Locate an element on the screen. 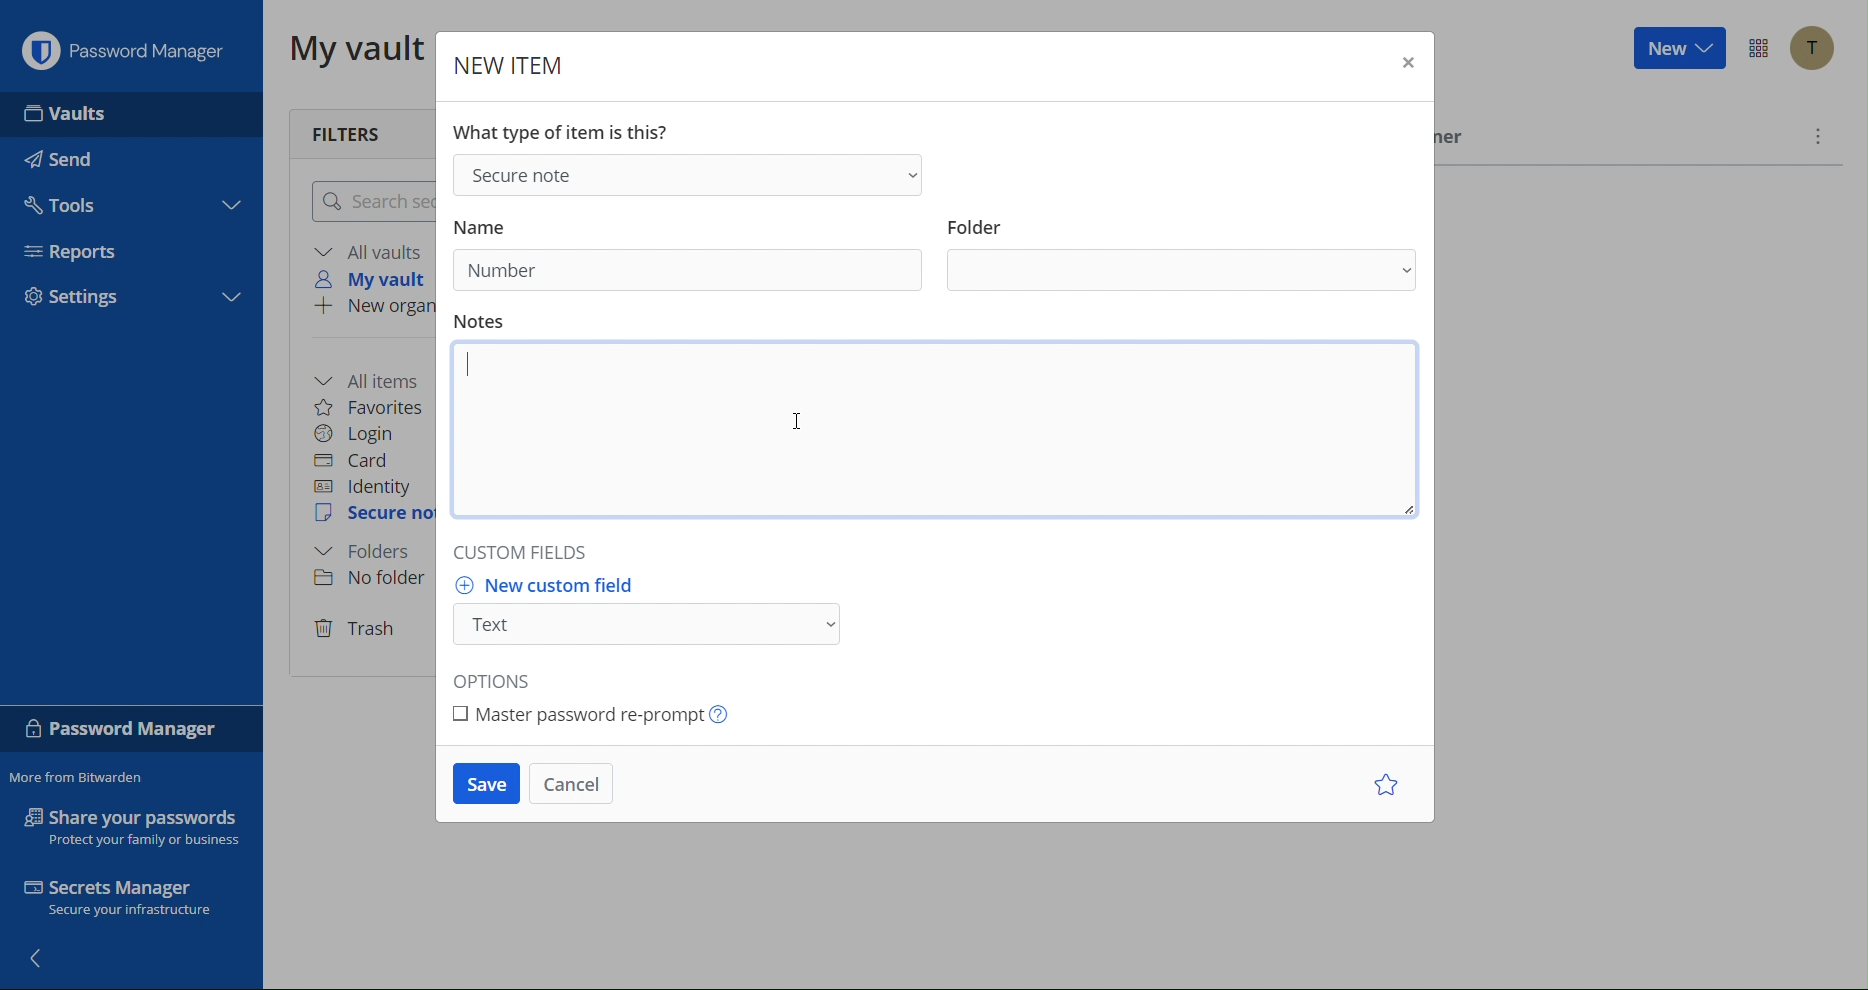 The image size is (1868, 990). Star is located at coordinates (1383, 786).